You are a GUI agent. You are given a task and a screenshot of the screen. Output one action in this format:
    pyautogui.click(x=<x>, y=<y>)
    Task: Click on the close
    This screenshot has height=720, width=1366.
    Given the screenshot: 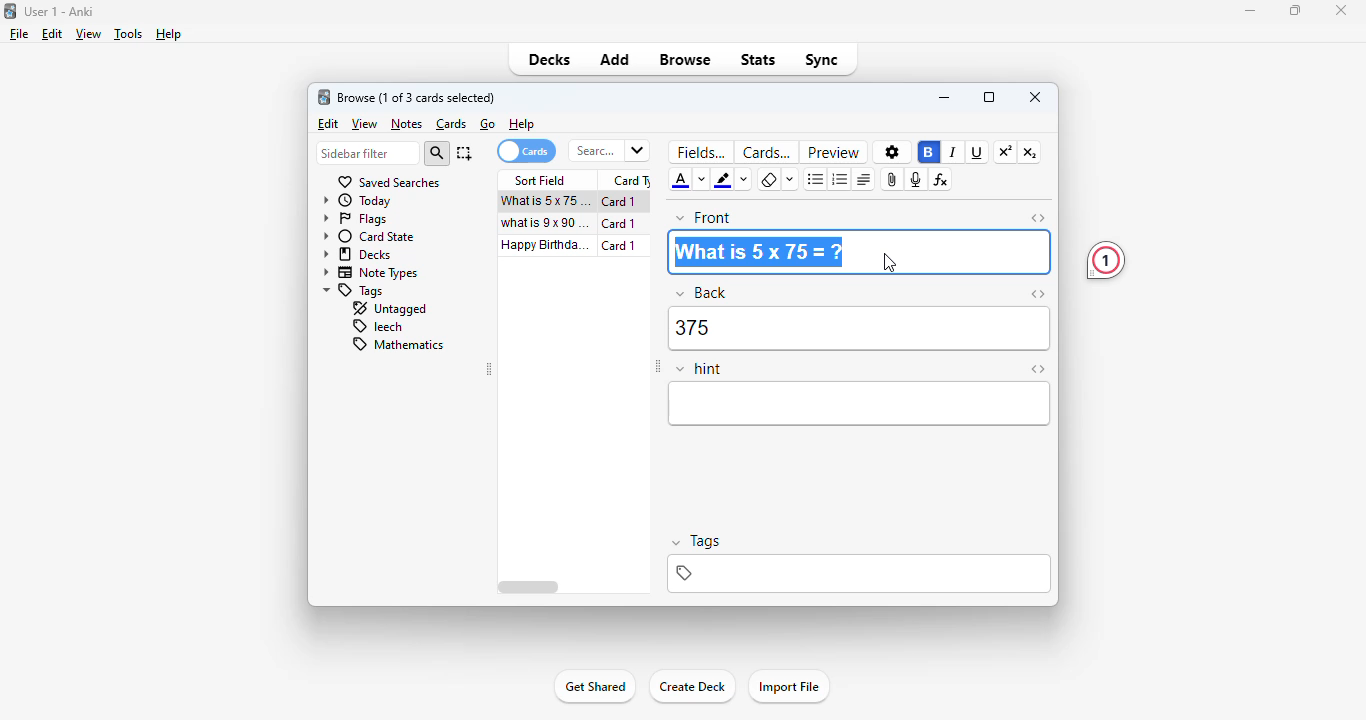 What is the action you would take?
    pyautogui.click(x=1341, y=11)
    